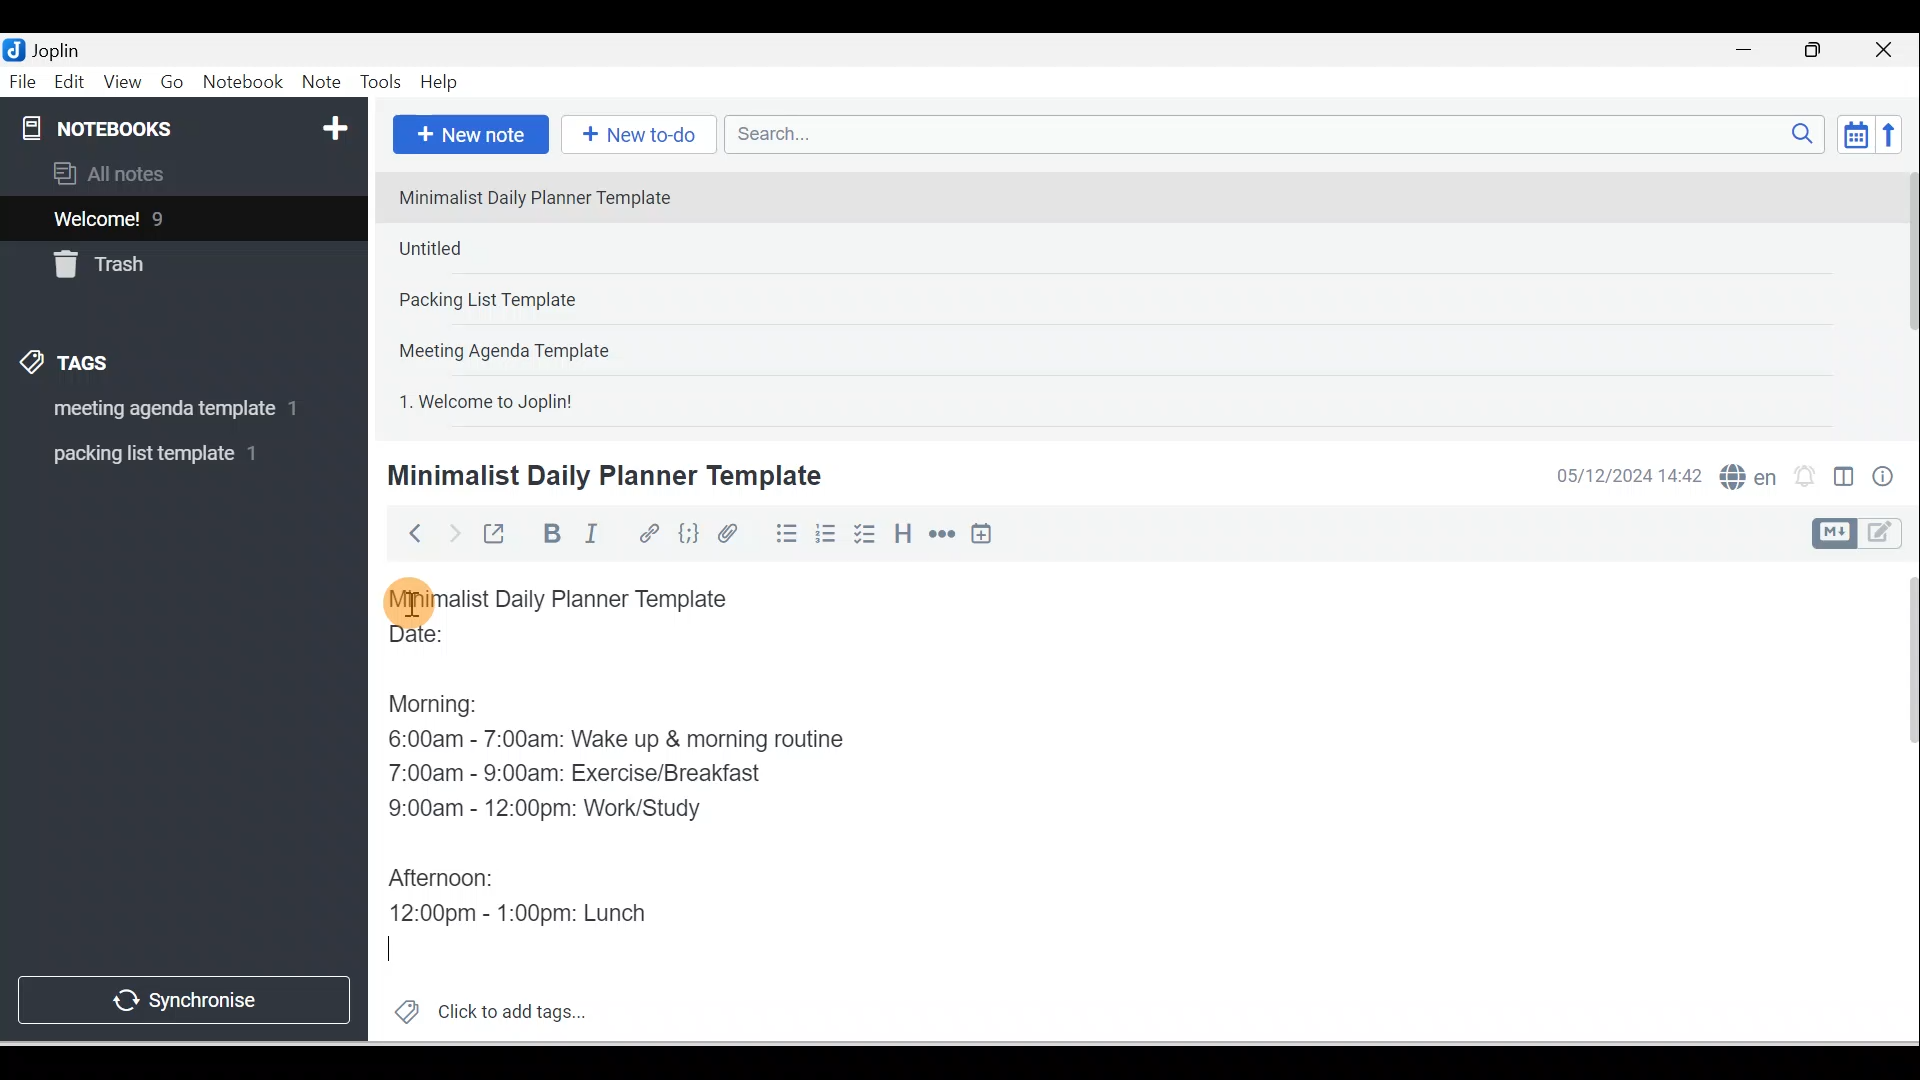 This screenshot has height=1080, width=1920. I want to click on Note 5, so click(559, 399).